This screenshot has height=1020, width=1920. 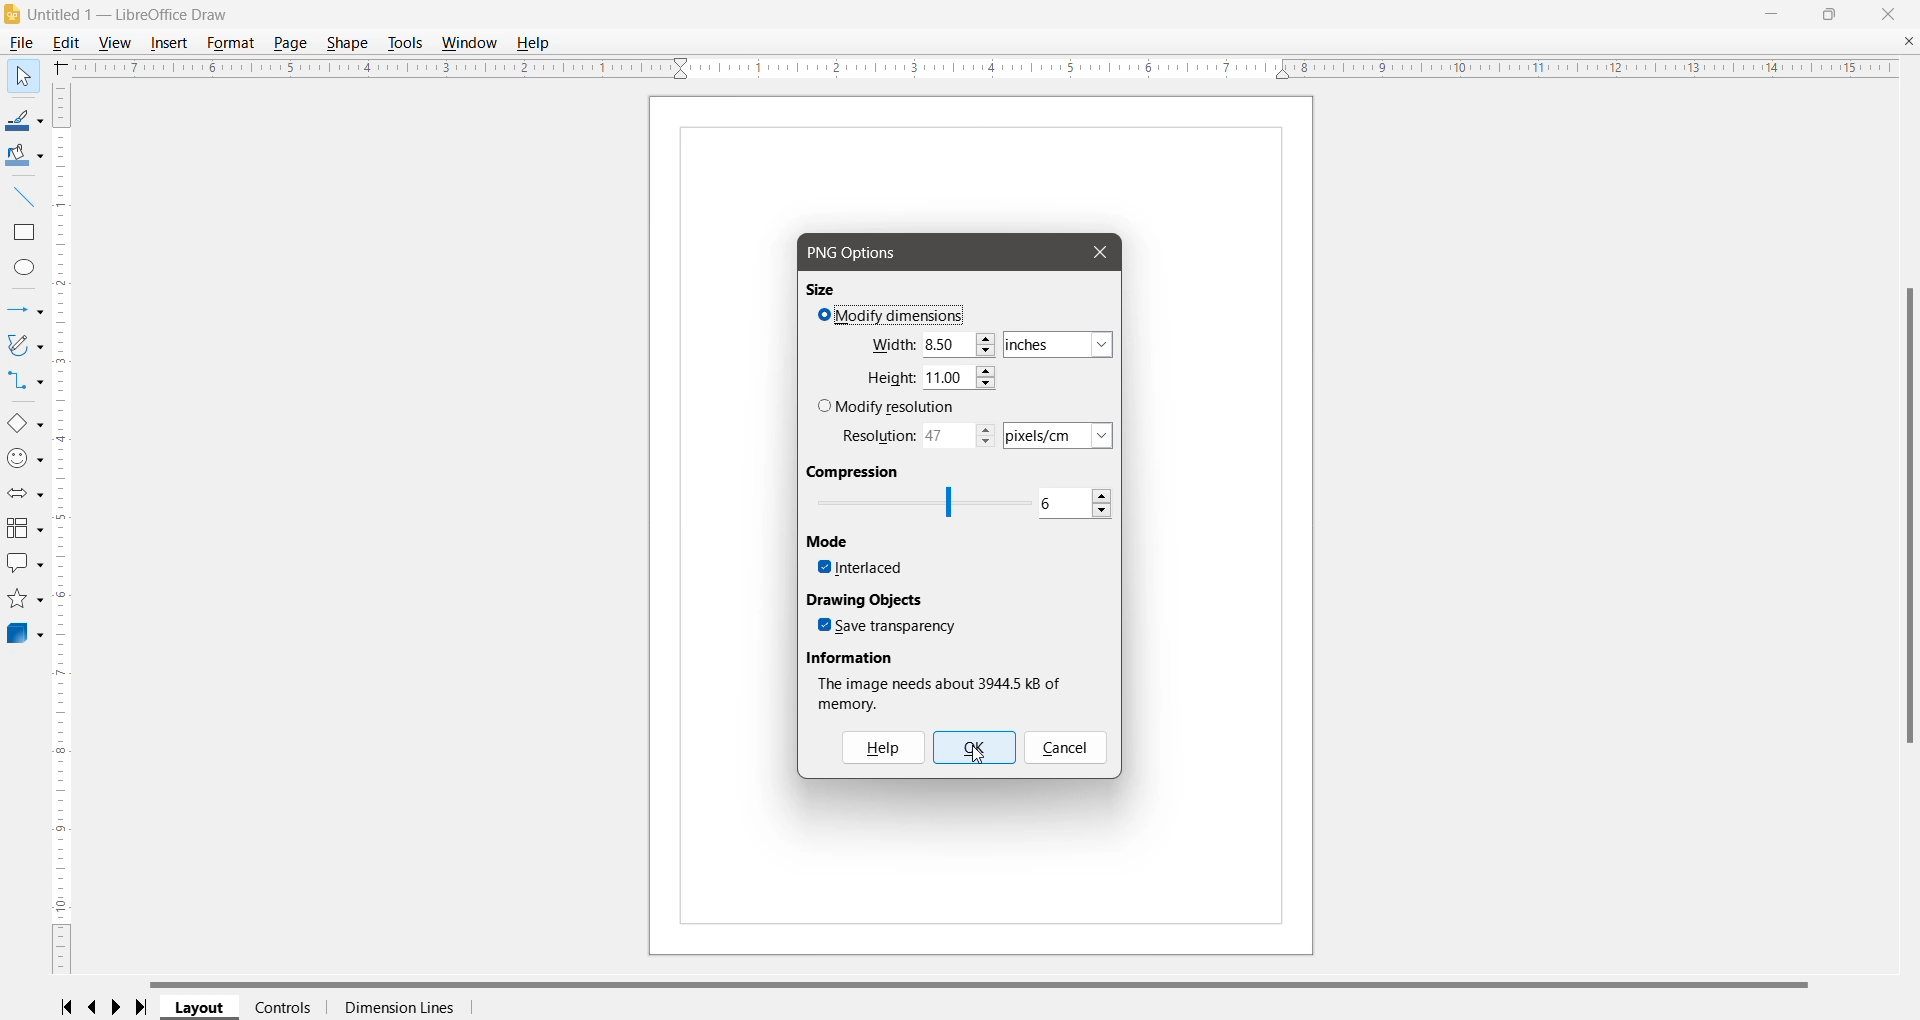 I want to click on Connectors, so click(x=23, y=382).